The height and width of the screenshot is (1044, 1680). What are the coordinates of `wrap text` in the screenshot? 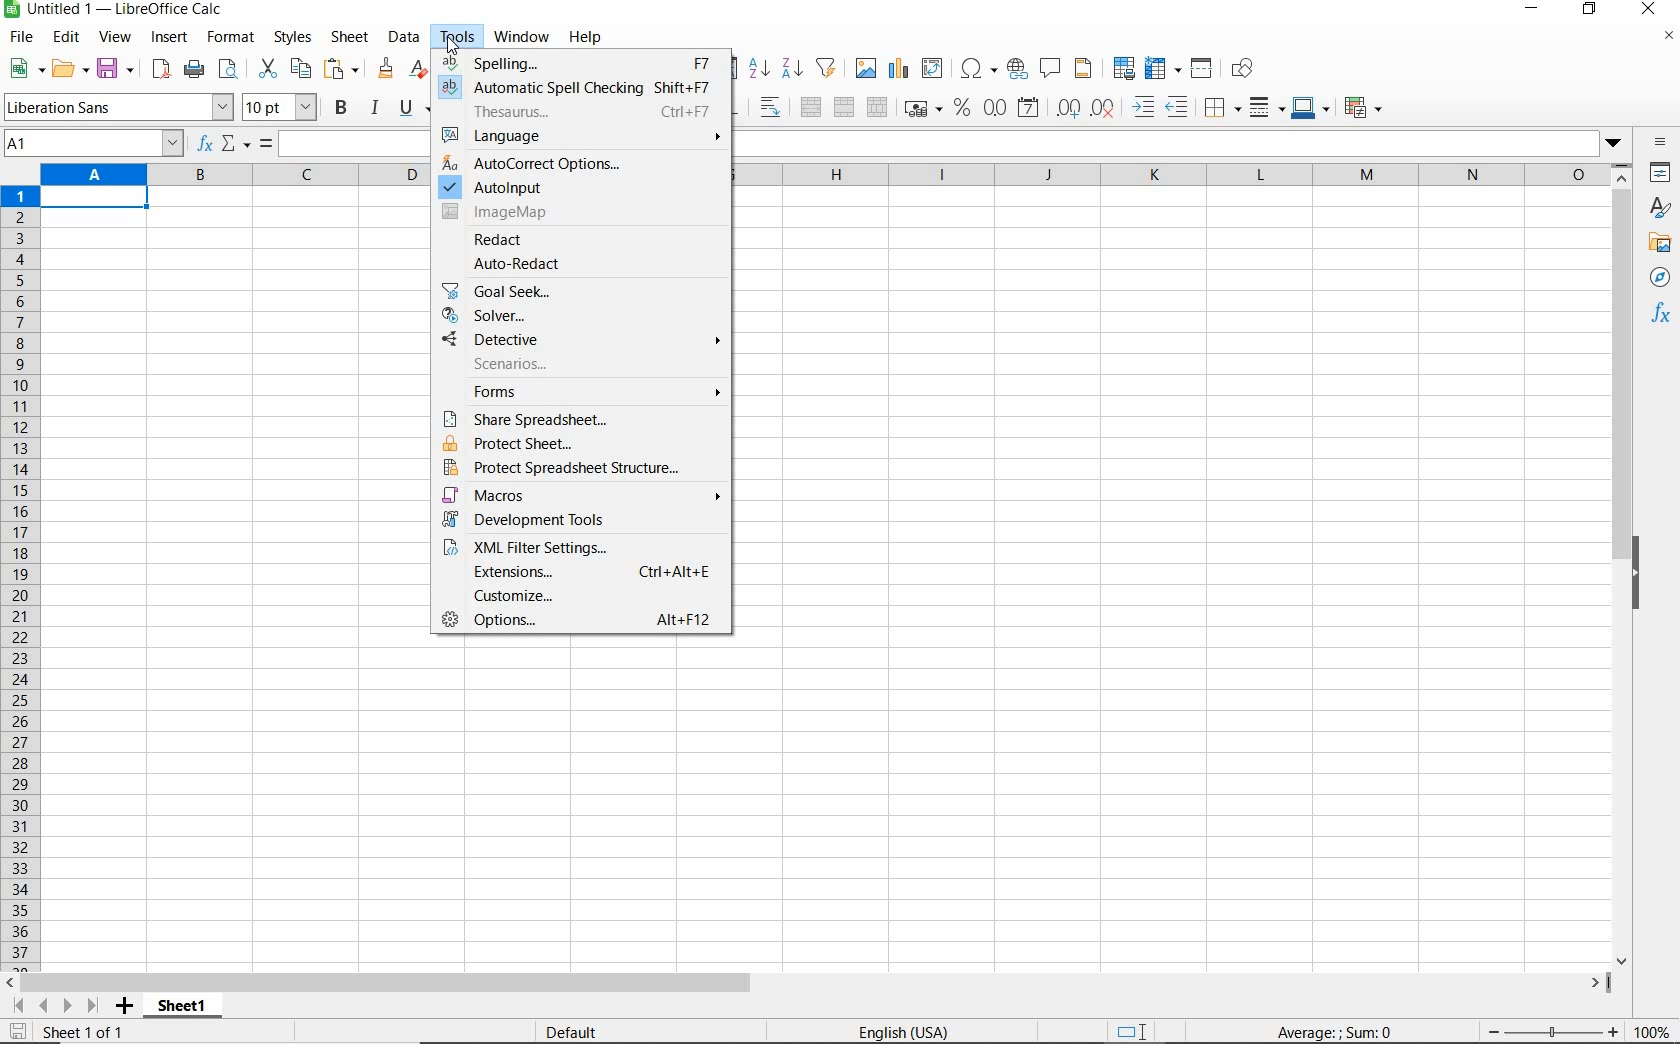 It's located at (769, 107).